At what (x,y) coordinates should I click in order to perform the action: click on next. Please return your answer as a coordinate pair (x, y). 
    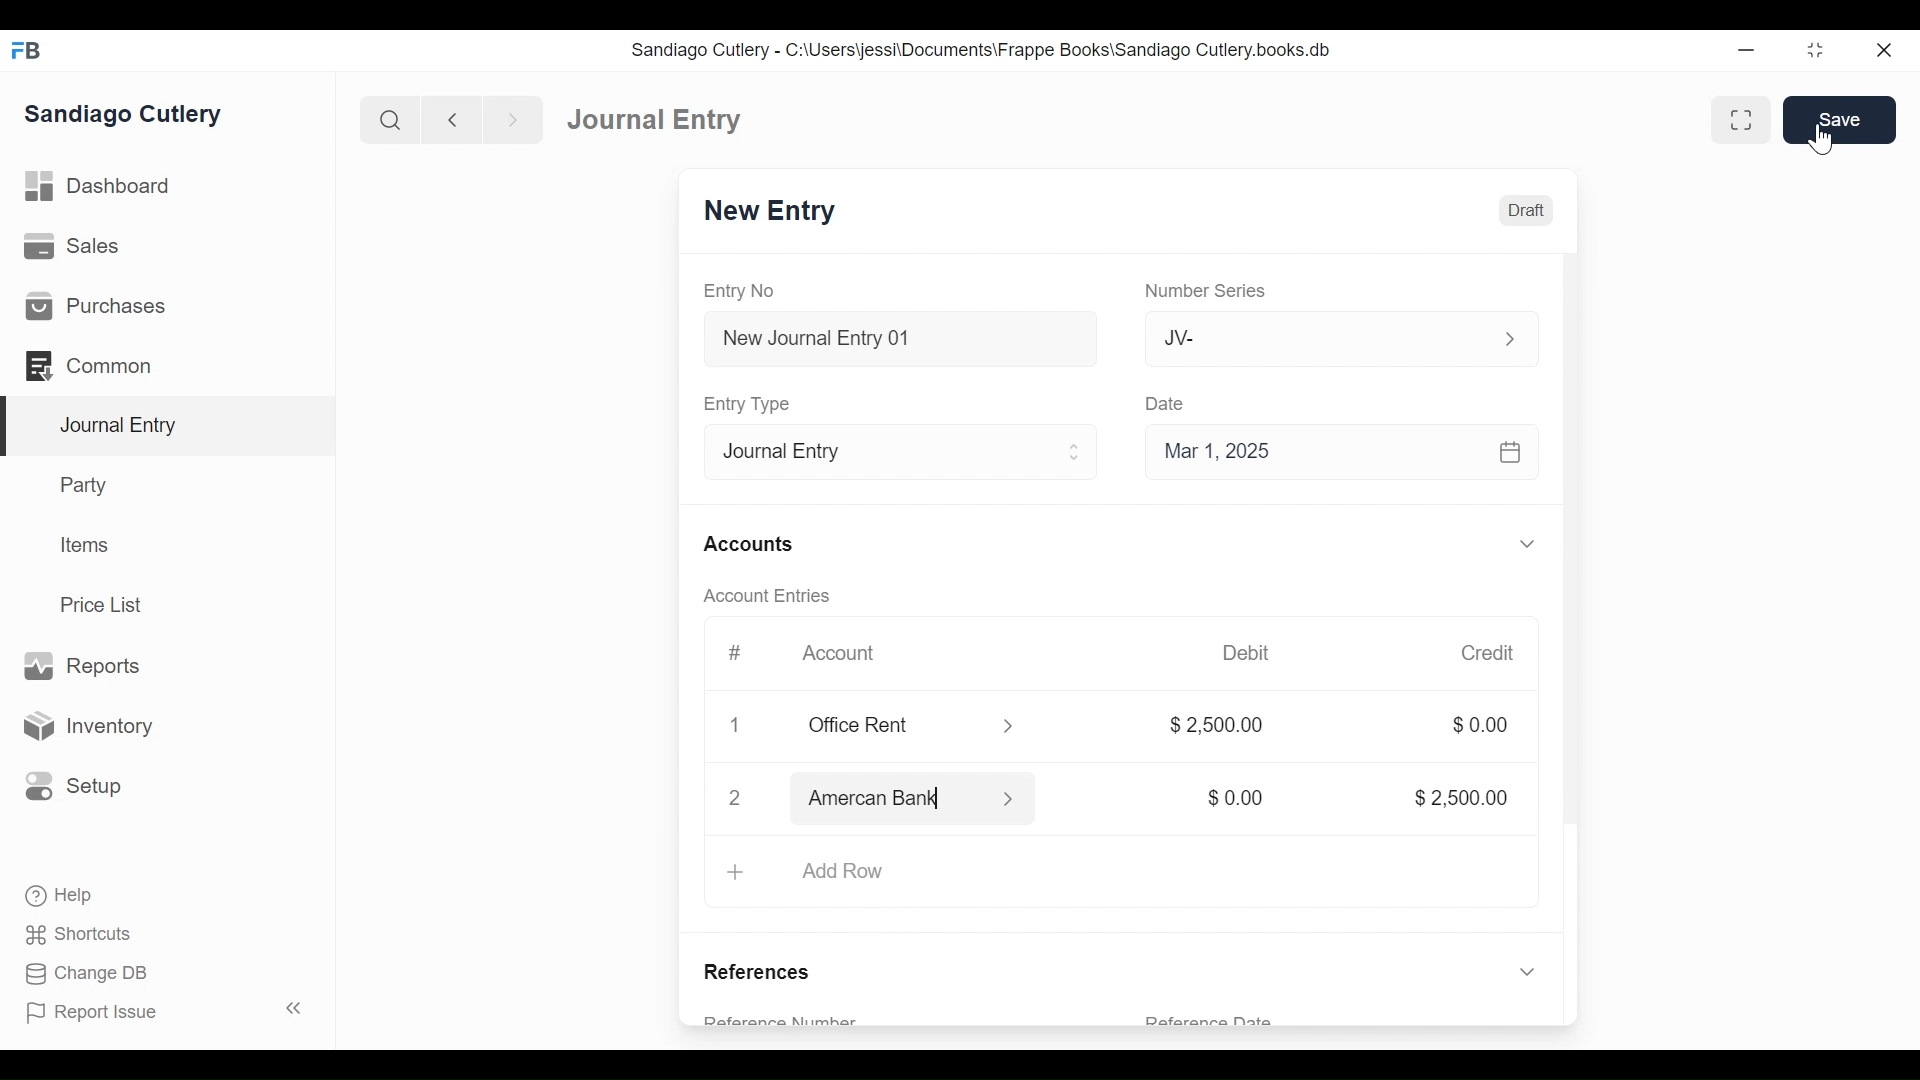
    Looking at the image, I should click on (506, 117).